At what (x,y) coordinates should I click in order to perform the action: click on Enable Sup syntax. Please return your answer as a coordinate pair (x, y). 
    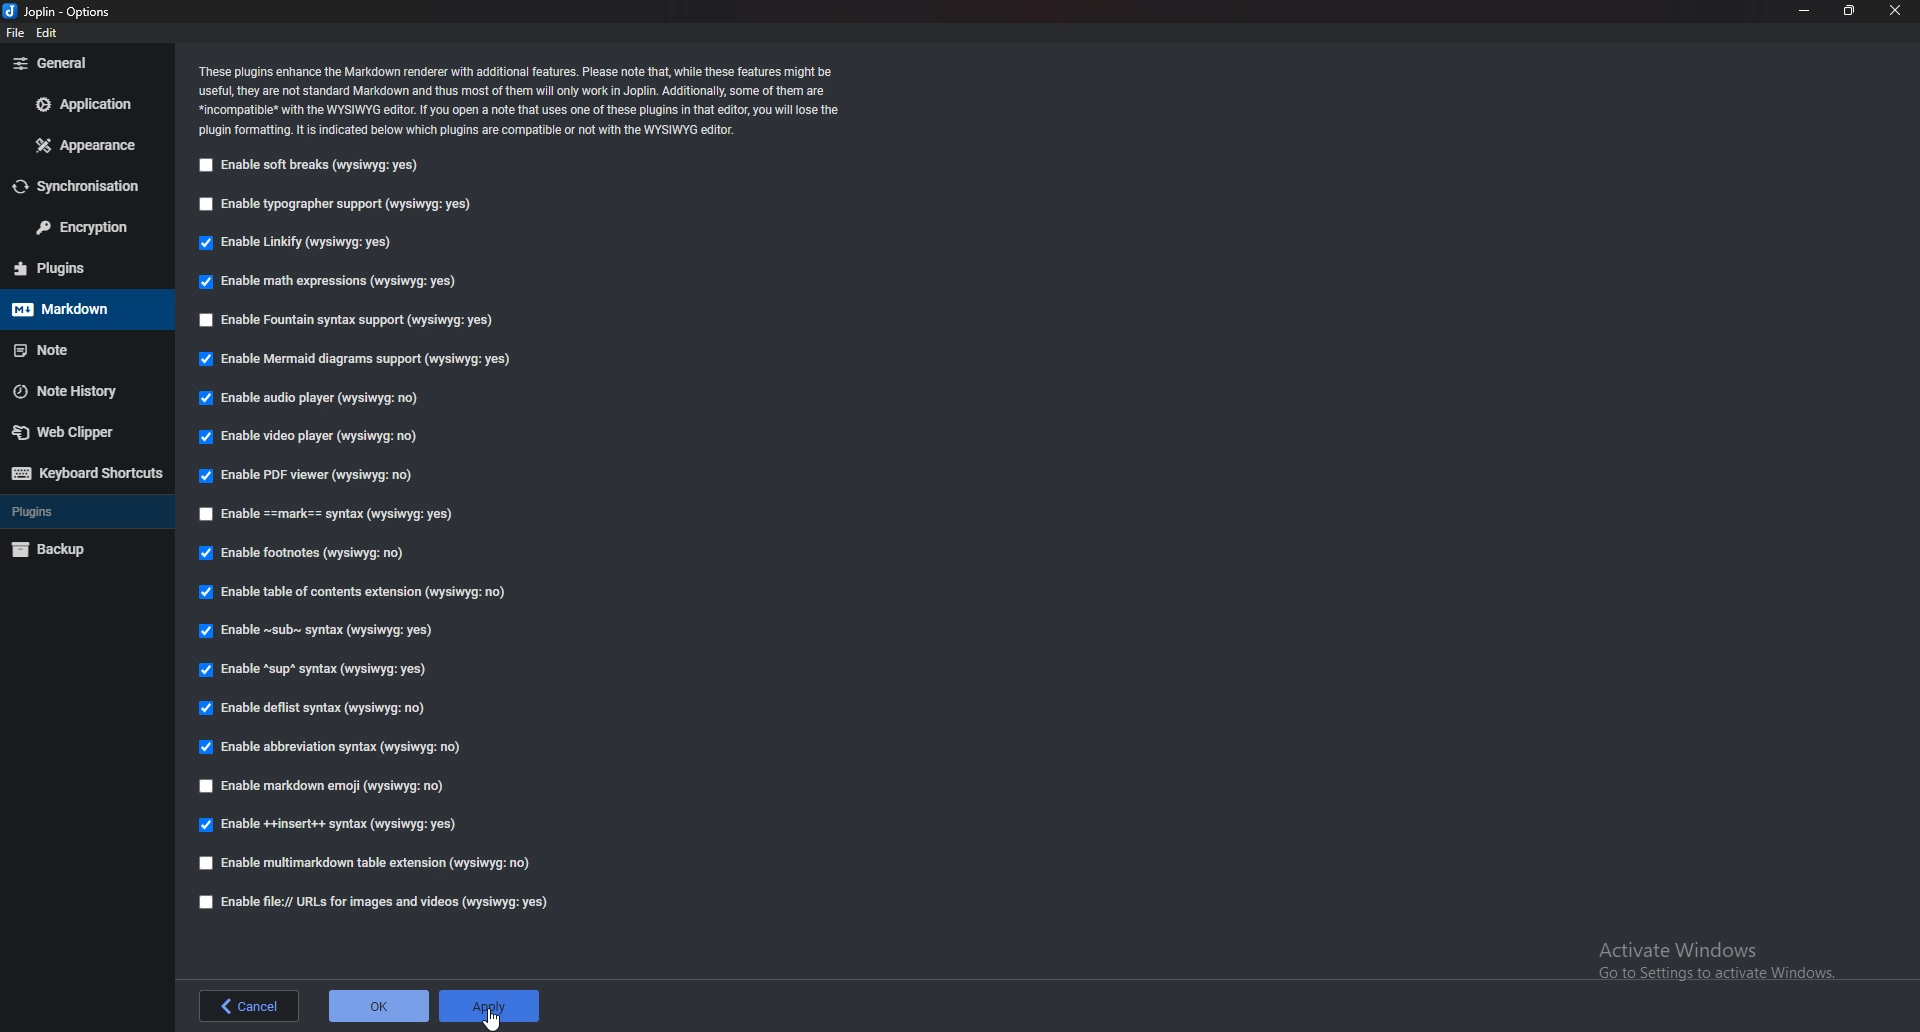
    Looking at the image, I should click on (318, 670).